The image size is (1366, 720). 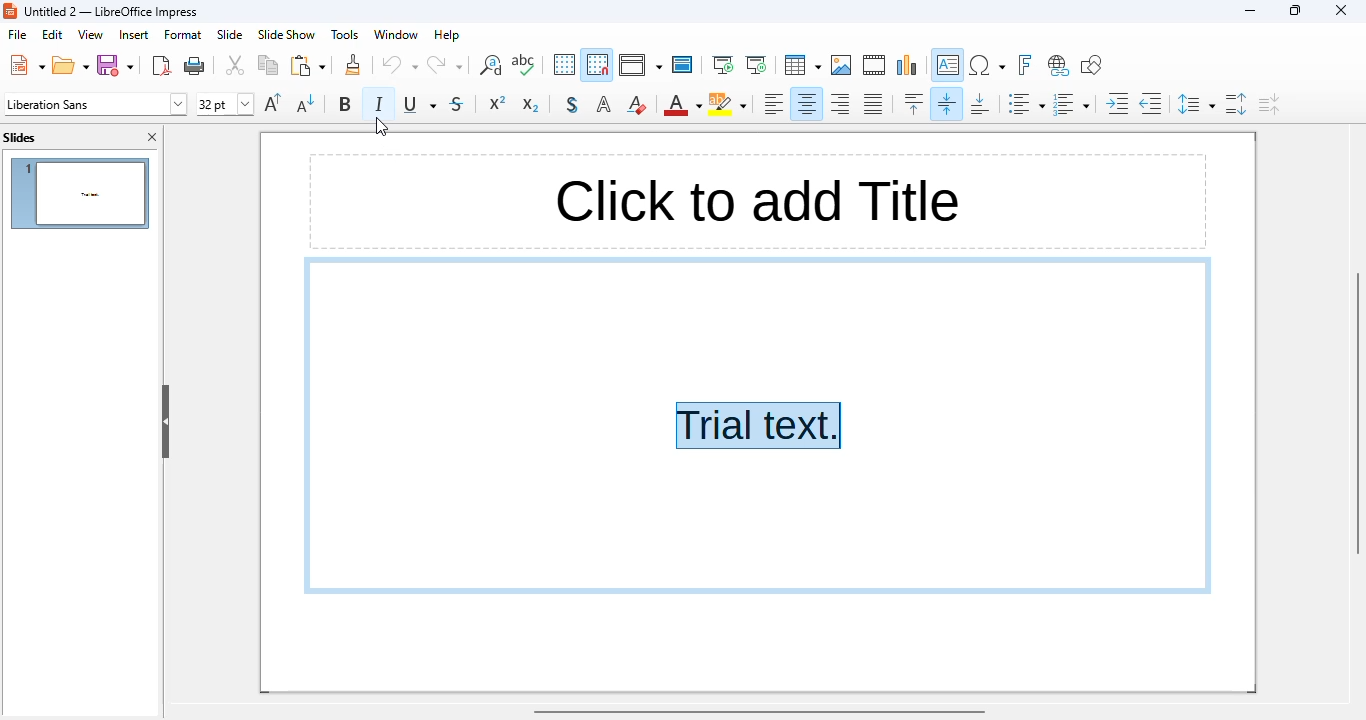 What do you see at coordinates (949, 65) in the screenshot?
I see `insert text box` at bounding box center [949, 65].